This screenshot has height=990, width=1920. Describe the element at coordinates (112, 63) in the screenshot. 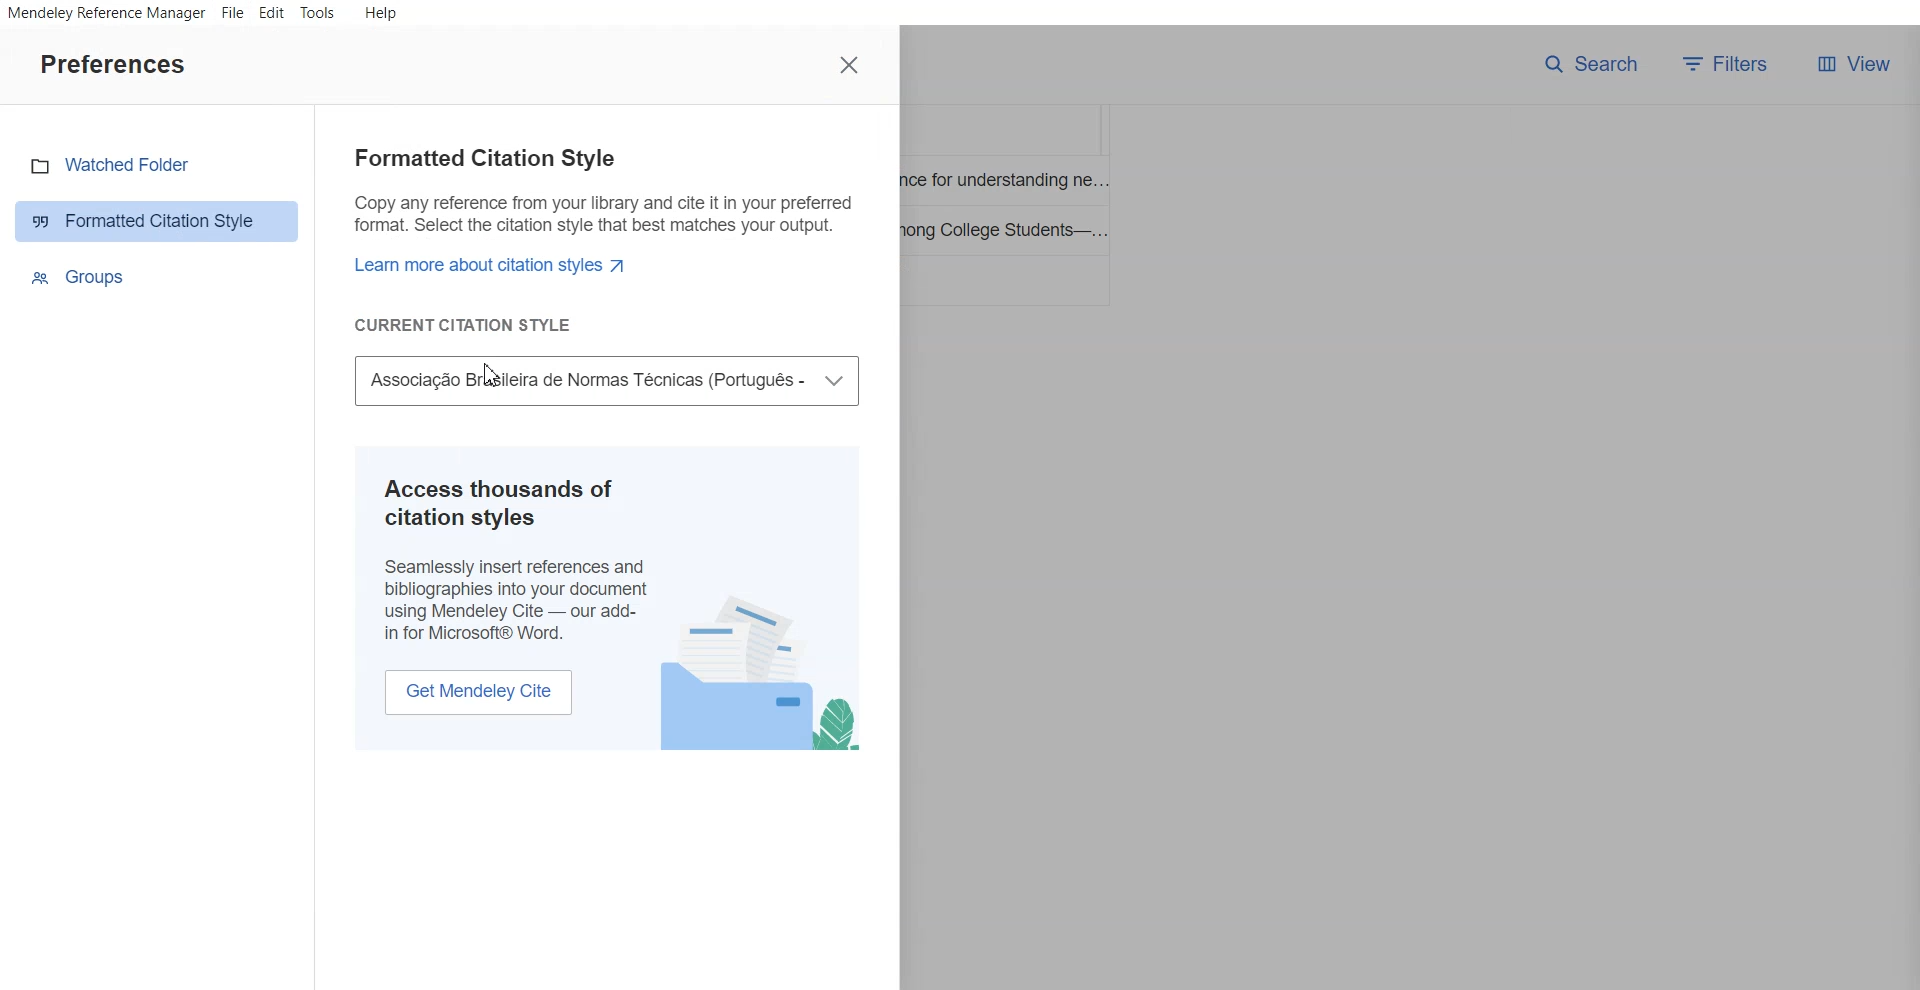

I see `Text` at that location.